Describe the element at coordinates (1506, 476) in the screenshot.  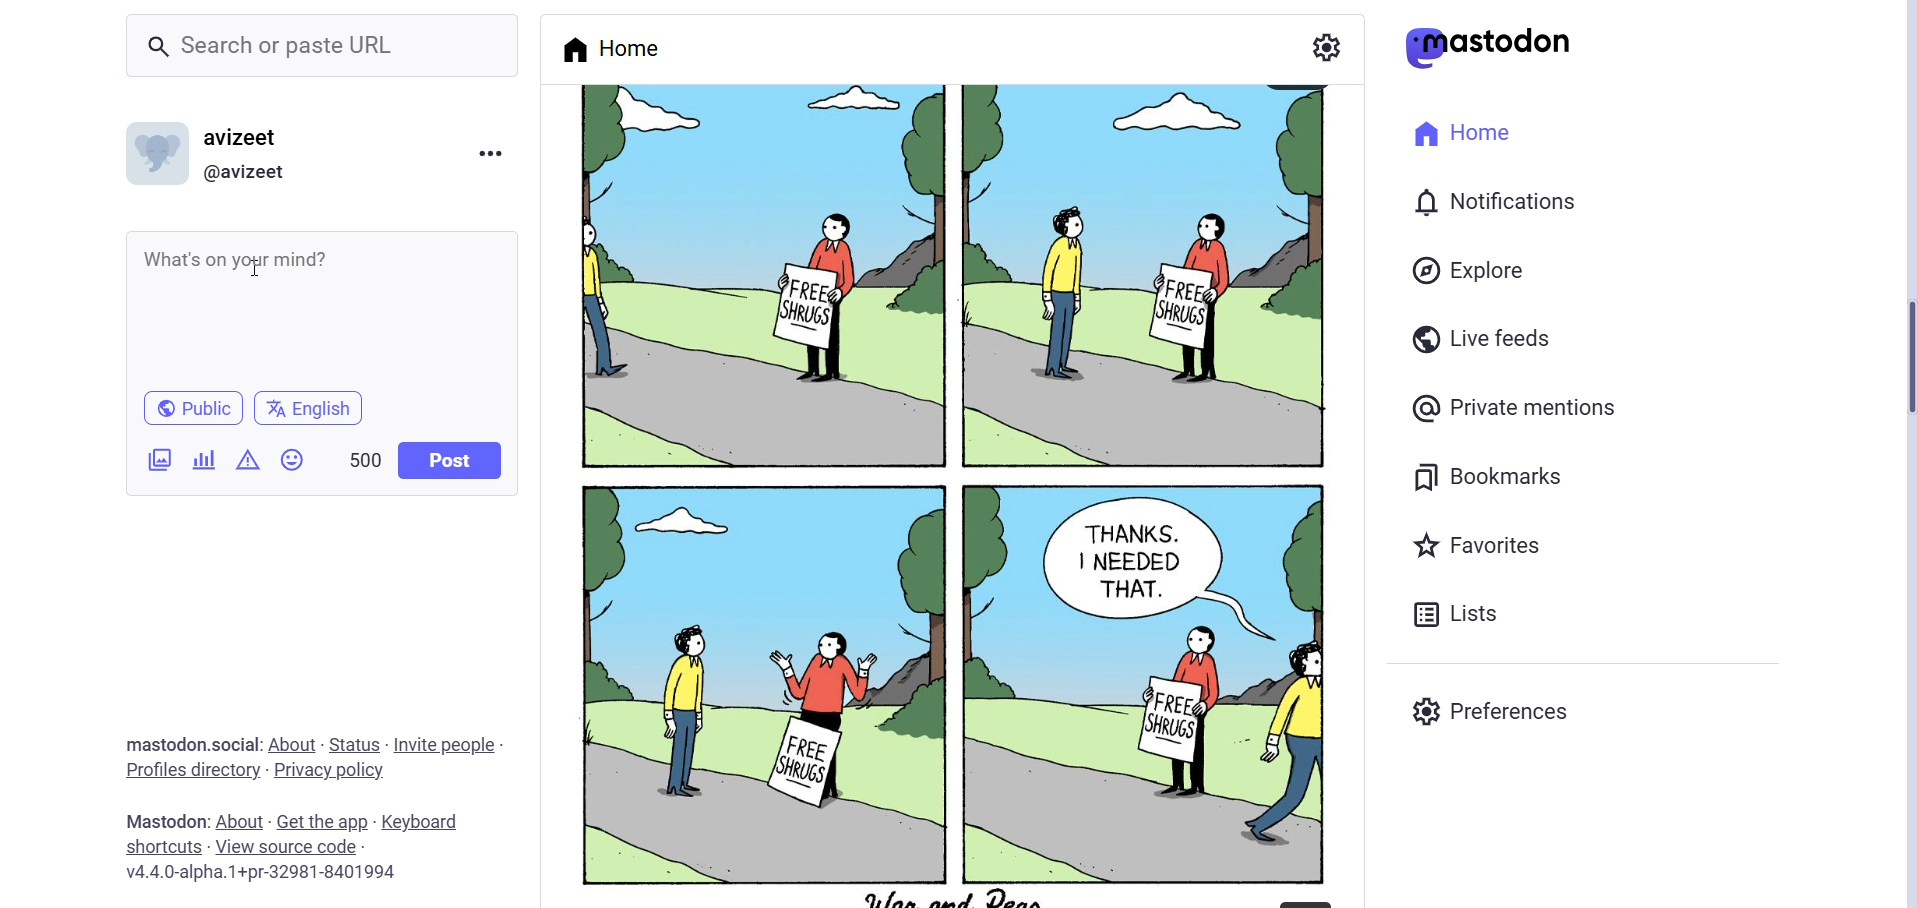
I see `Bookmarks` at that location.